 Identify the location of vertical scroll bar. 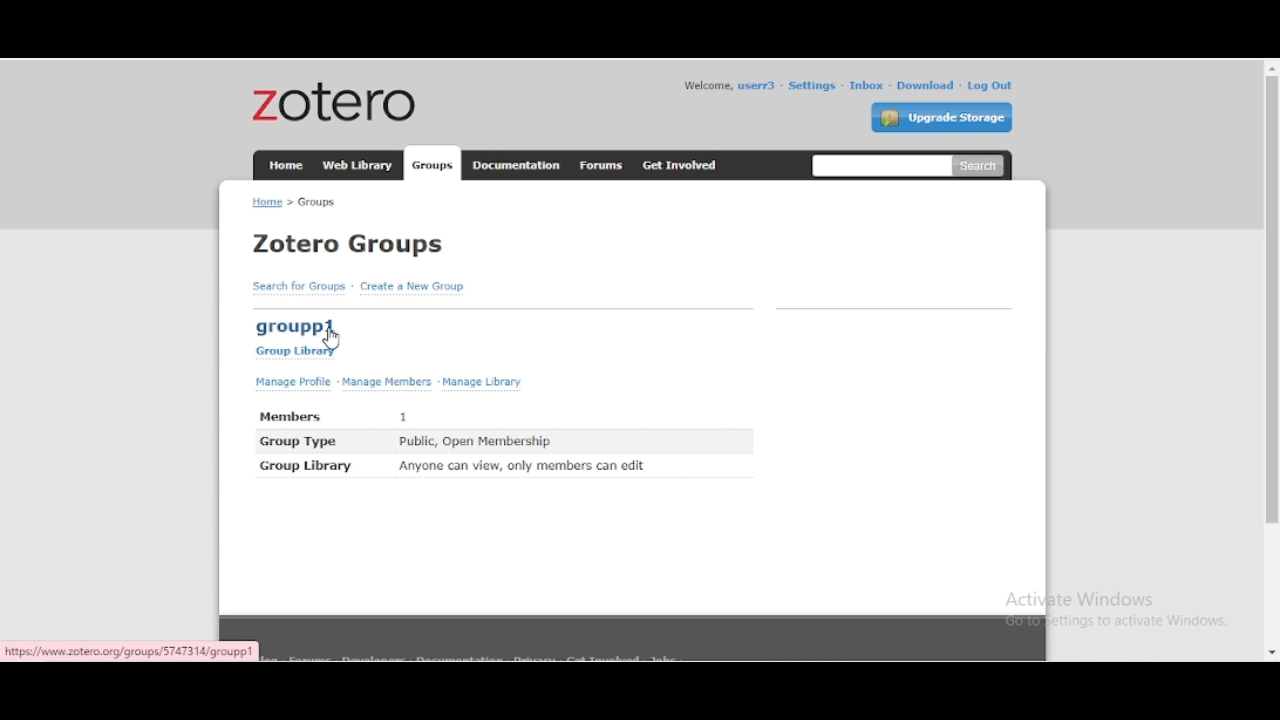
(1270, 303).